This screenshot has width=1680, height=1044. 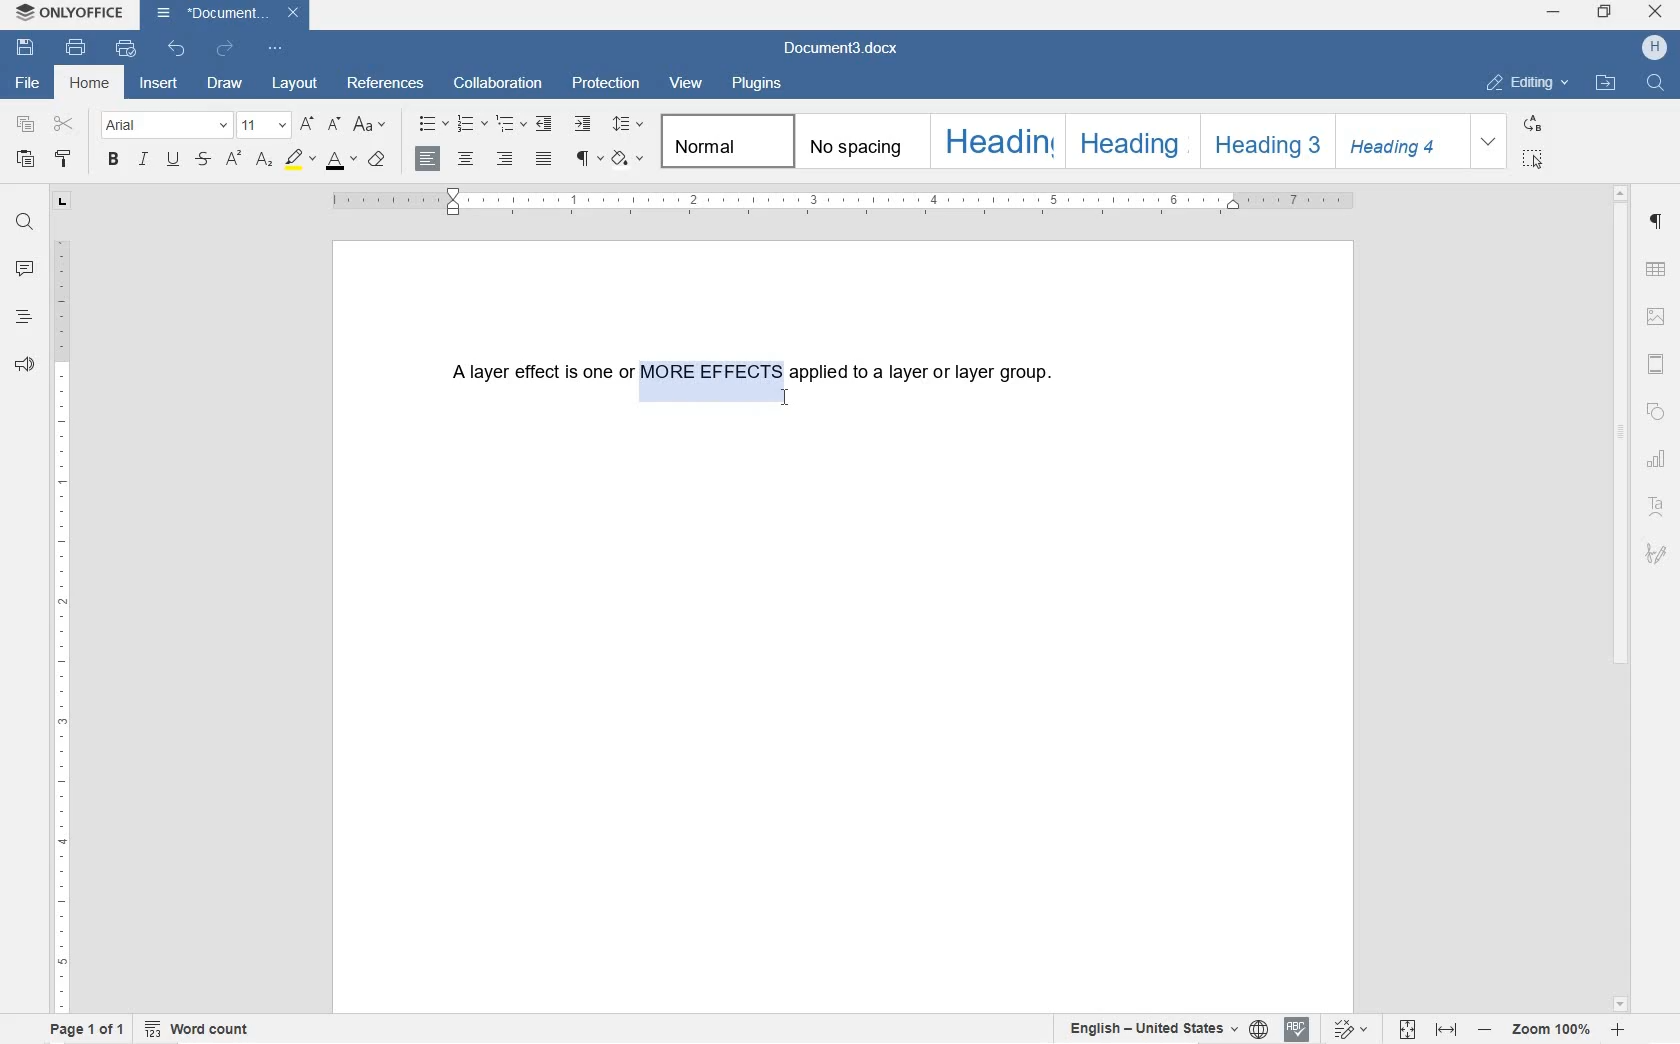 What do you see at coordinates (1162, 1029) in the screenshot?
I see `SET TEXT OR DOCUMENT LANGUAGE` at bounding box center [1162, 1029].